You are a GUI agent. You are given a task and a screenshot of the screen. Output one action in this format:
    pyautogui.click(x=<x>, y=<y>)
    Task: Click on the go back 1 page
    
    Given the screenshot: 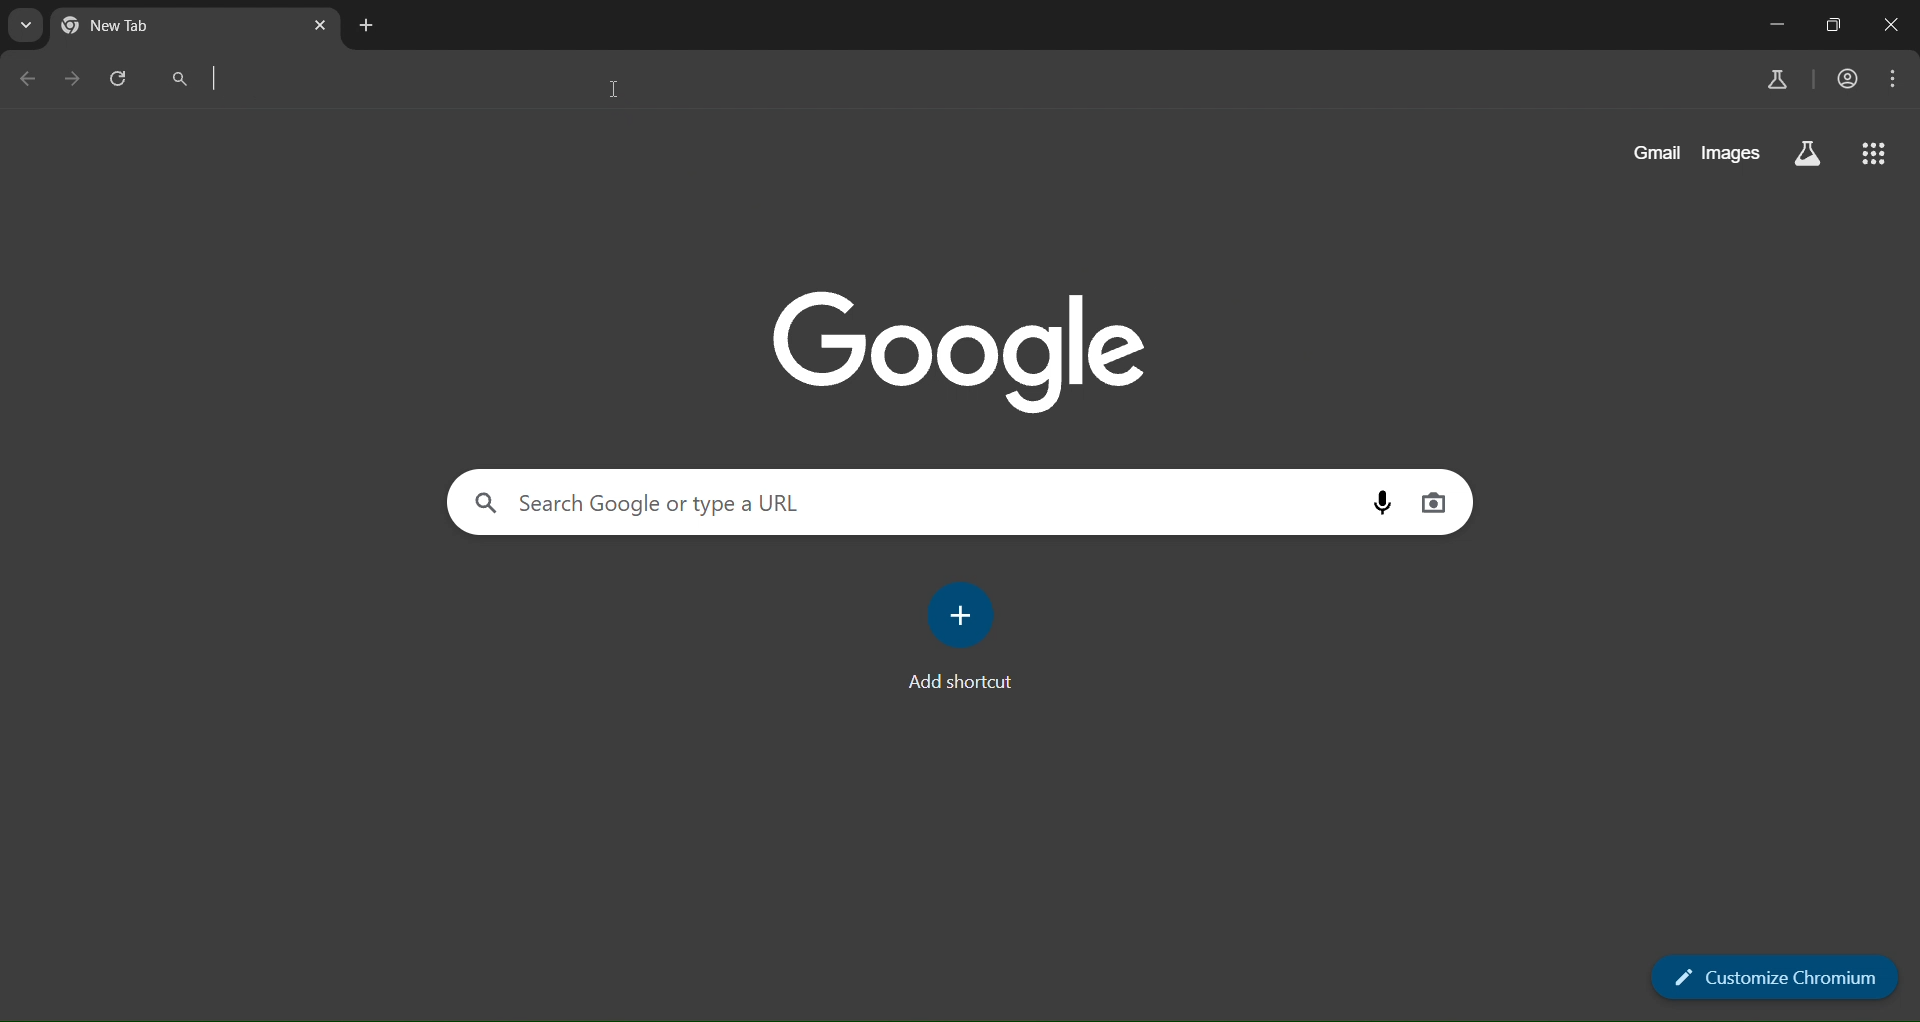 What is the action you would take?
    pyautogui.click(x=29, y=79)
    